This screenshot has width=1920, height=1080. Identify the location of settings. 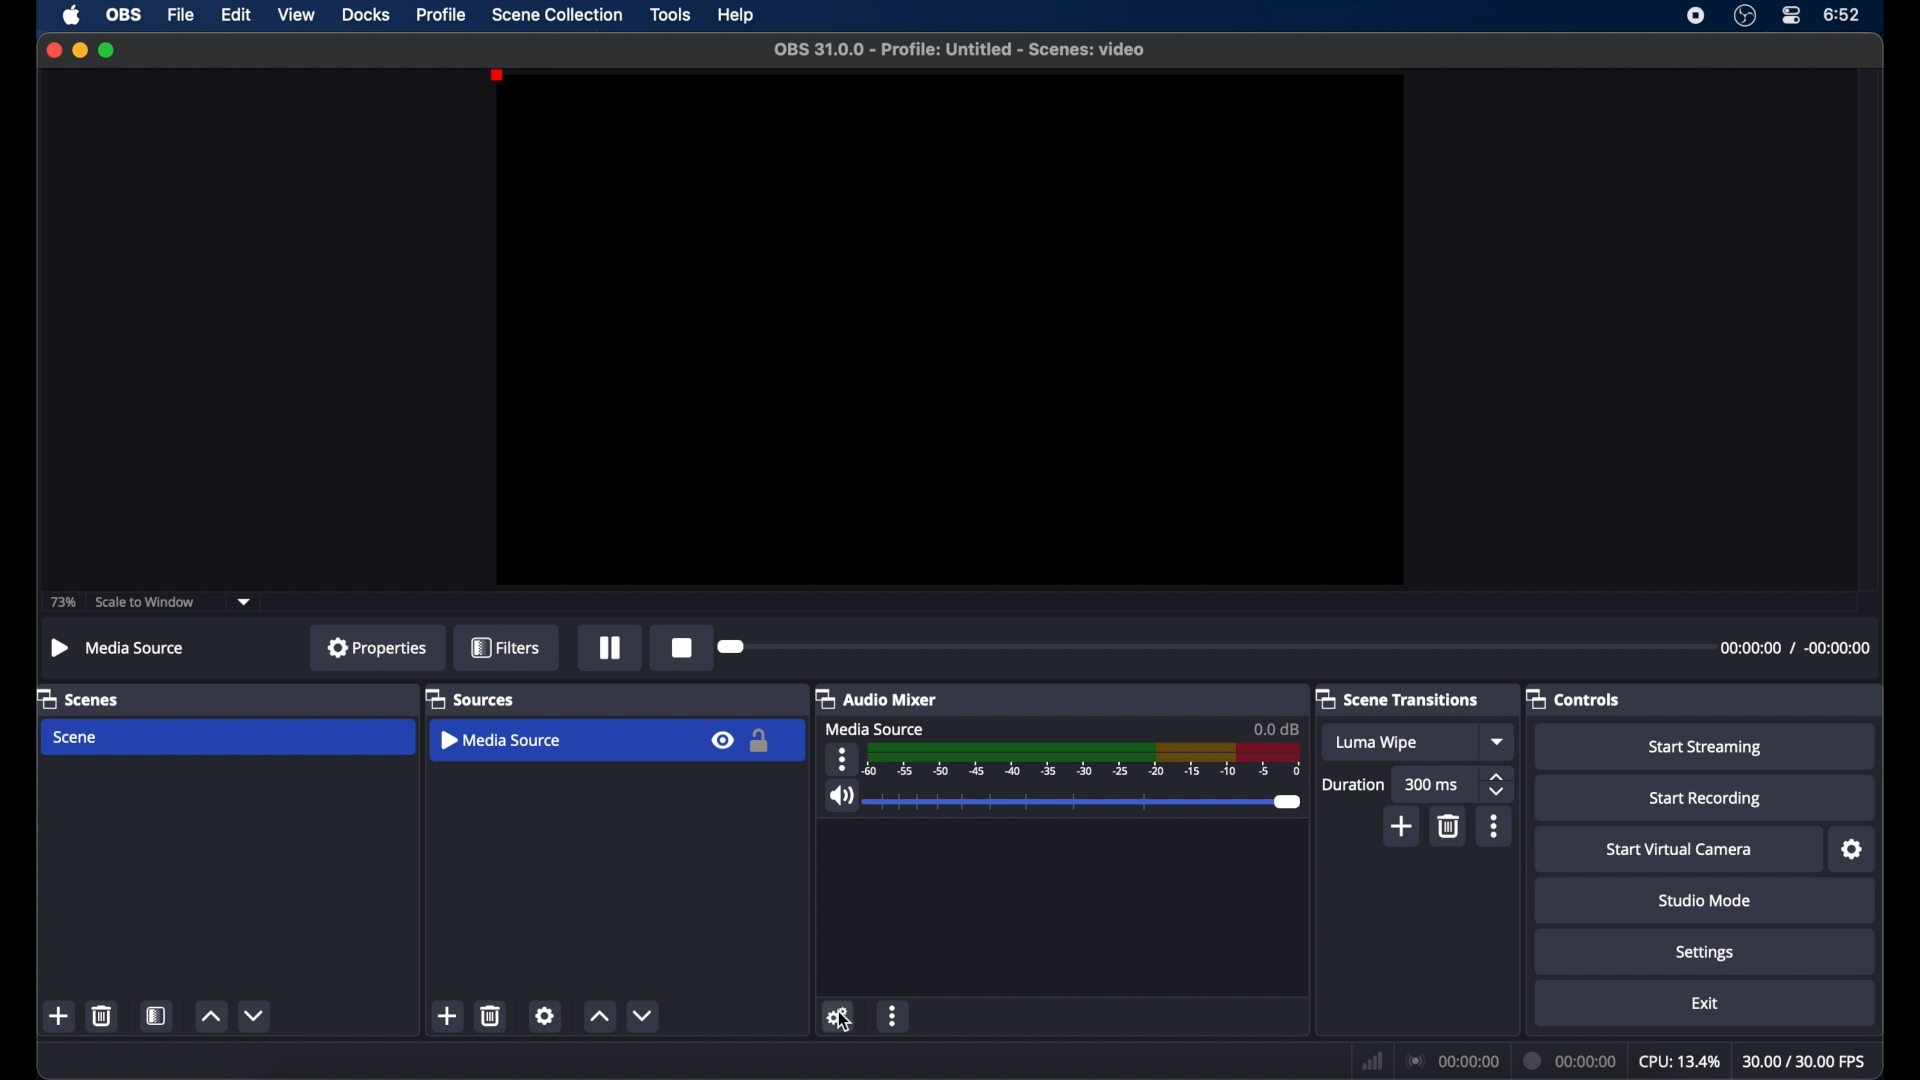
(545, 1016).